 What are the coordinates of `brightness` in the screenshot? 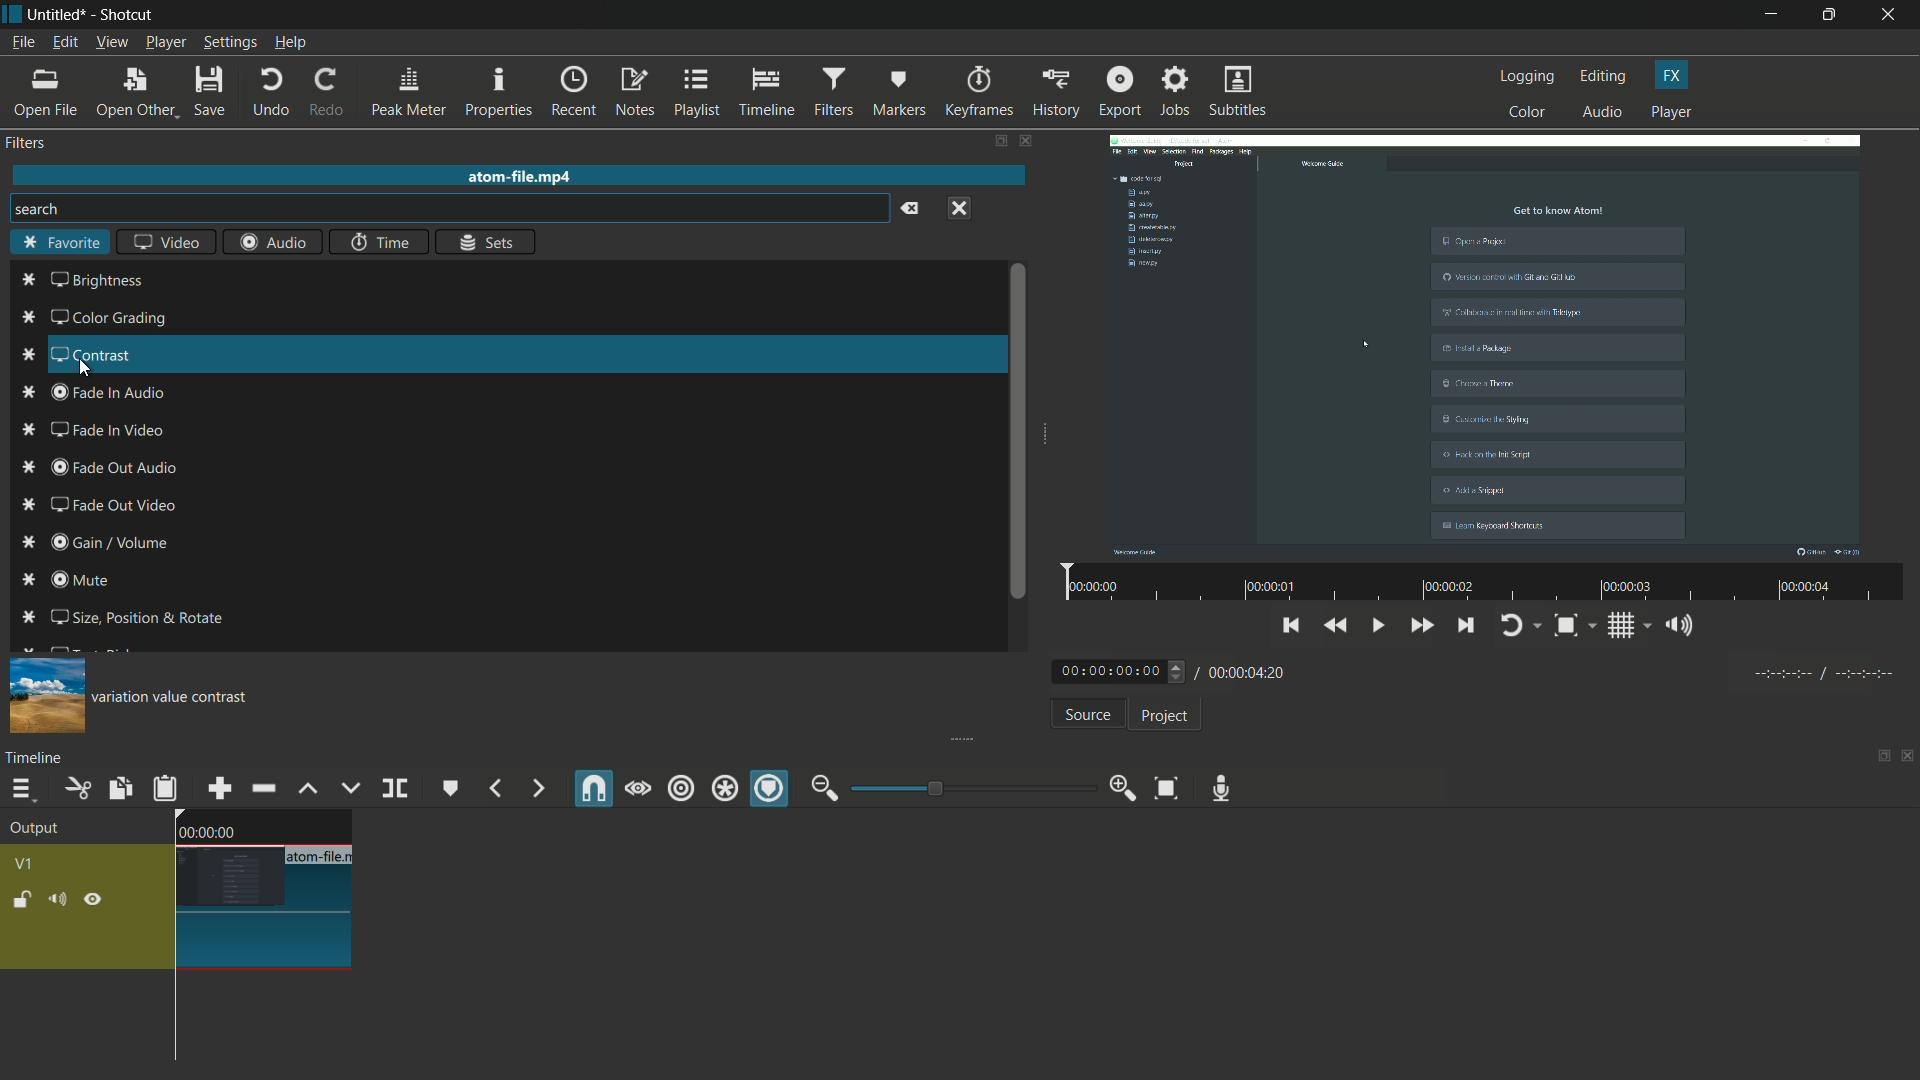 It's located at (82, 281).